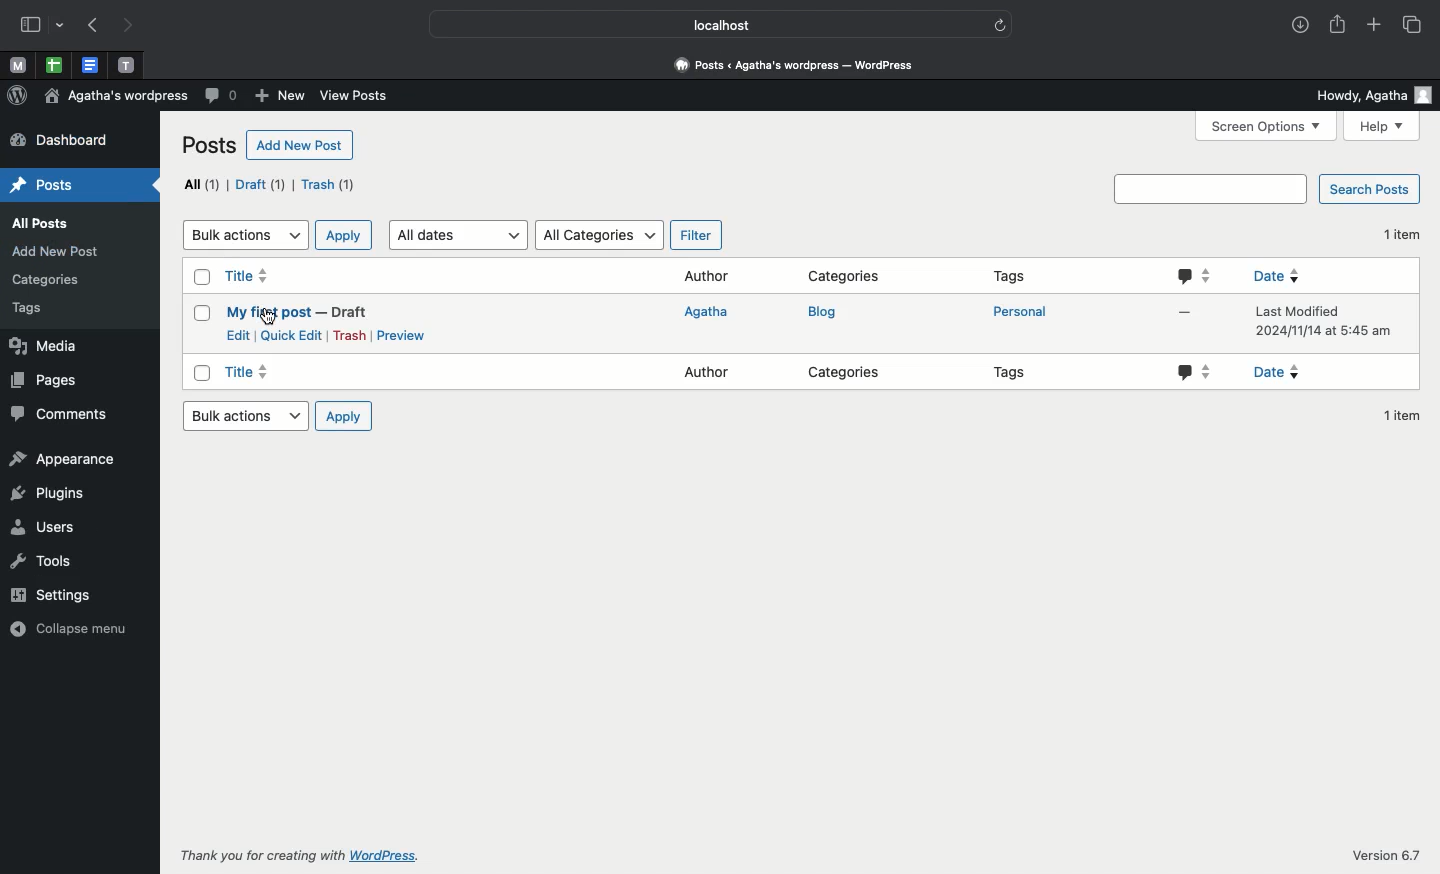 This screenshot has height=874, width=1440. I want to click on Local host, so click(706, 22).